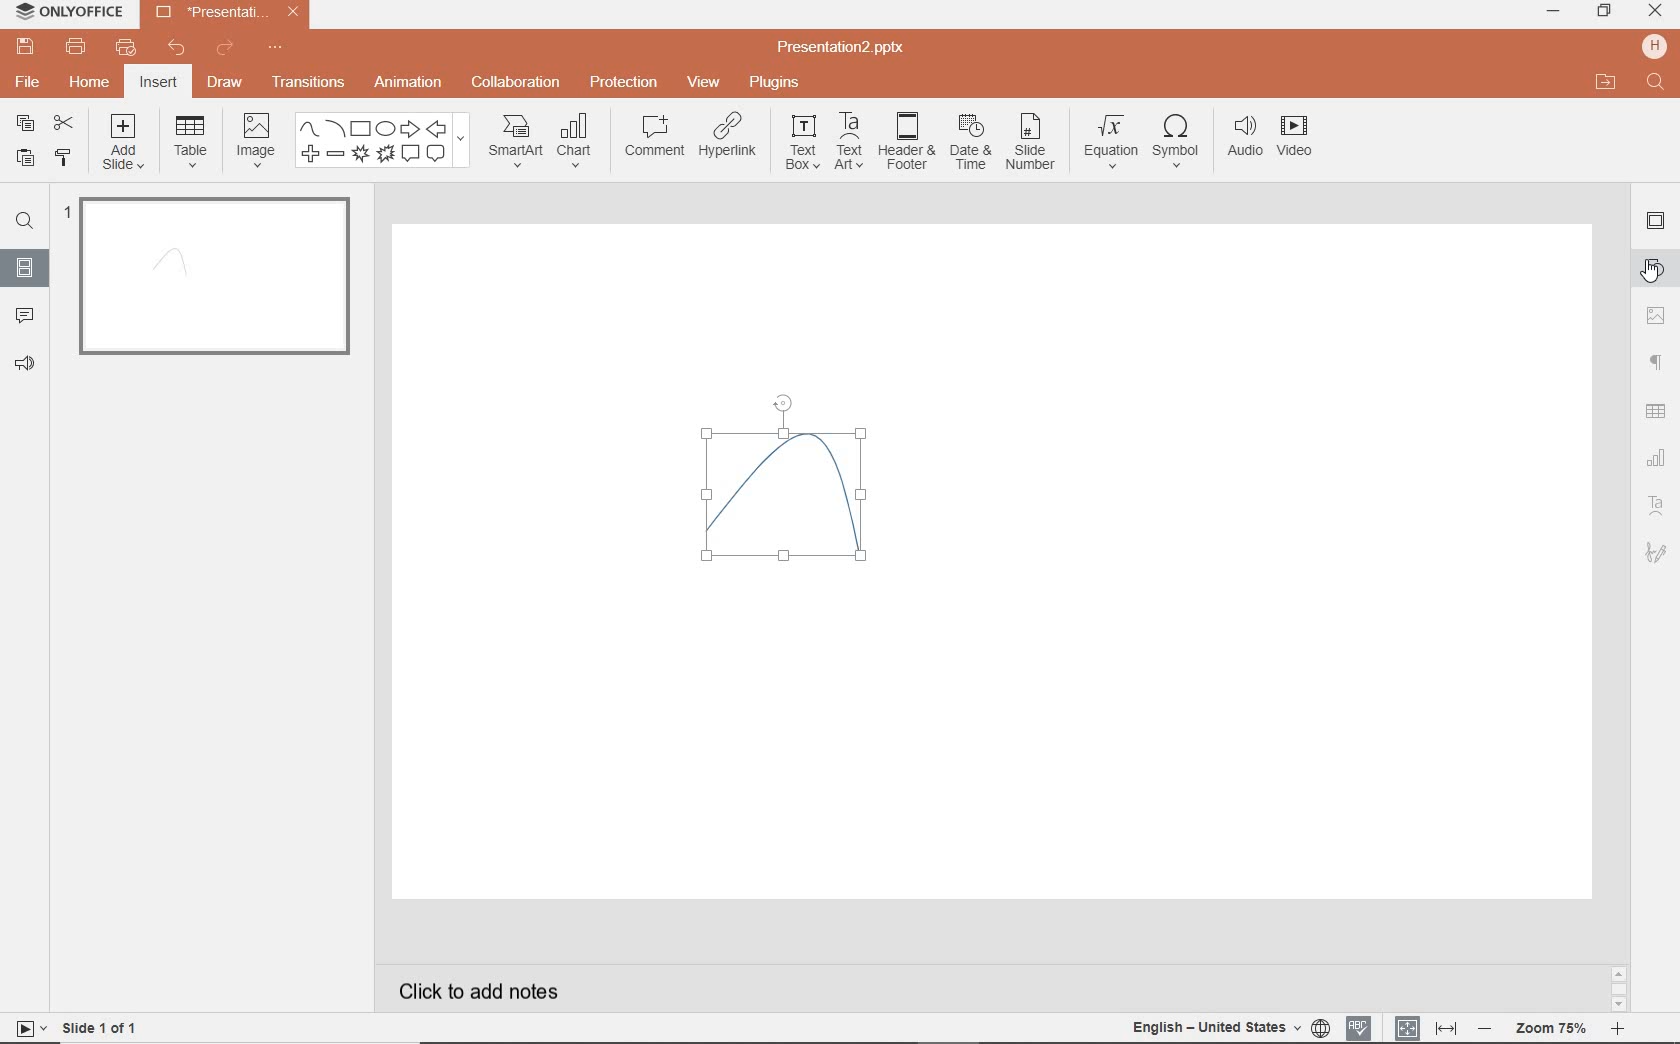 This screenshot has width=1680, height=1044. Describe the element at coordinates (1230, 1025) in the screenshot. I see `TEXT LANGUAGE` at that location.